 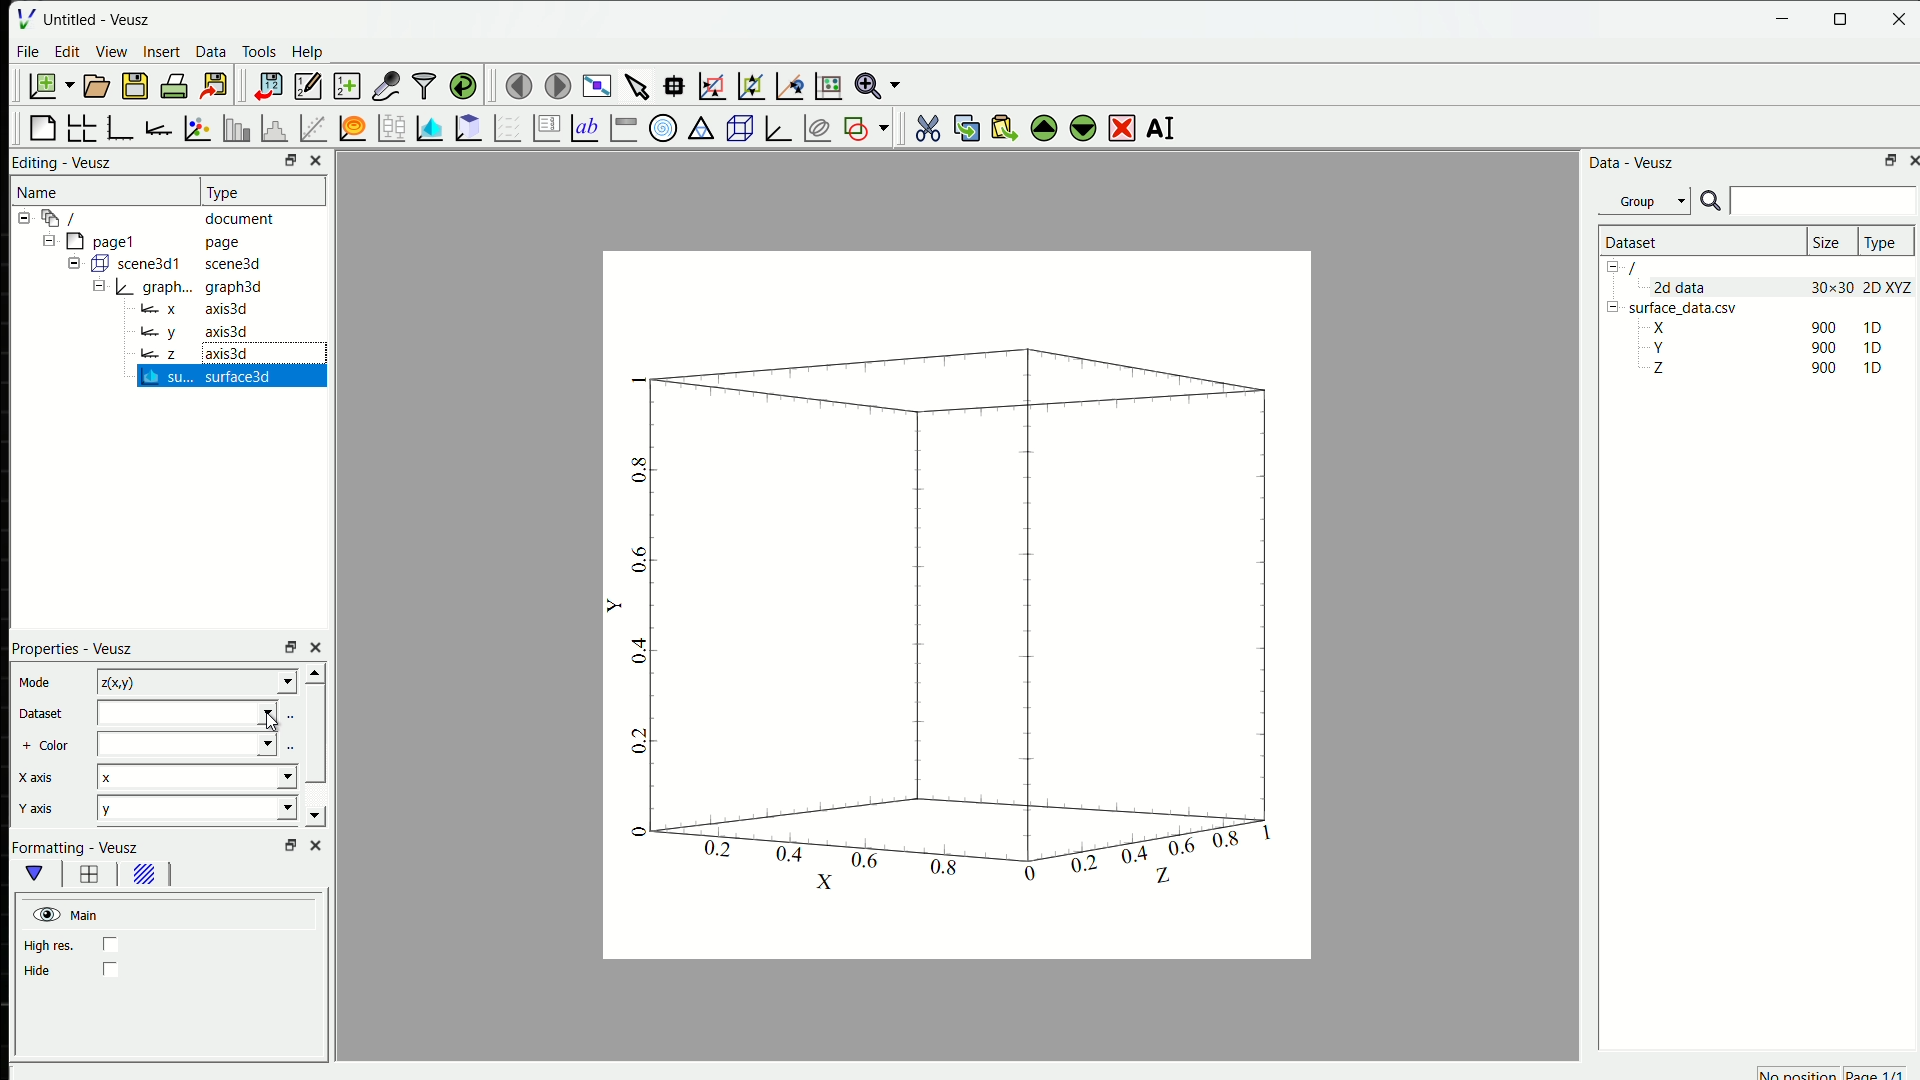 What do you see at coordinates (317, 647) in the screenshot?
I see `close` at bounding box center [317, 647].